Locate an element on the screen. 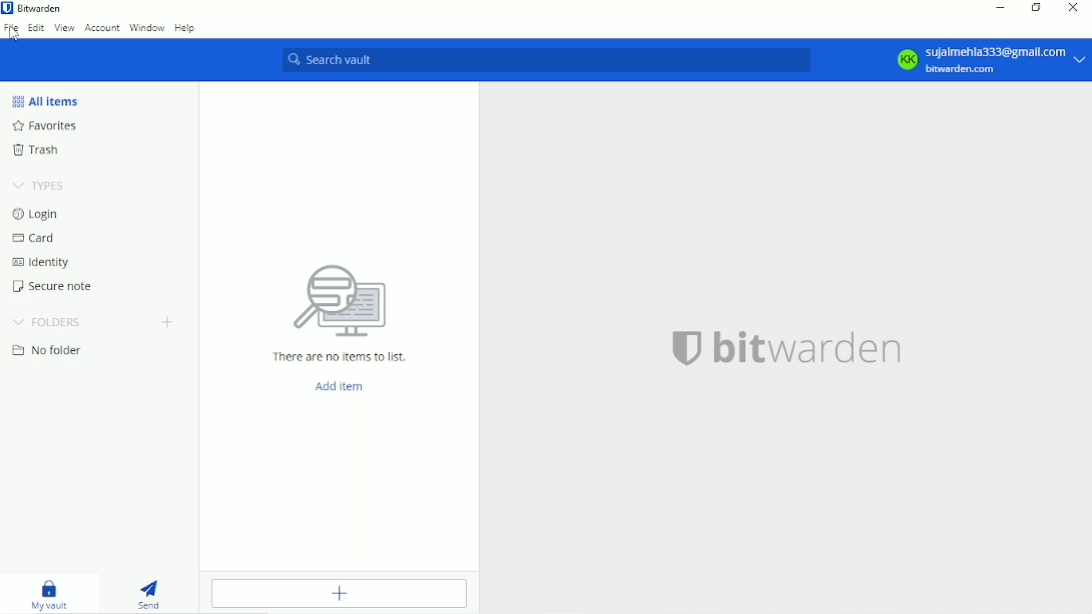 This screenshot has width=1092, height=614. There are no items to list is located at coordinates (341, 357).